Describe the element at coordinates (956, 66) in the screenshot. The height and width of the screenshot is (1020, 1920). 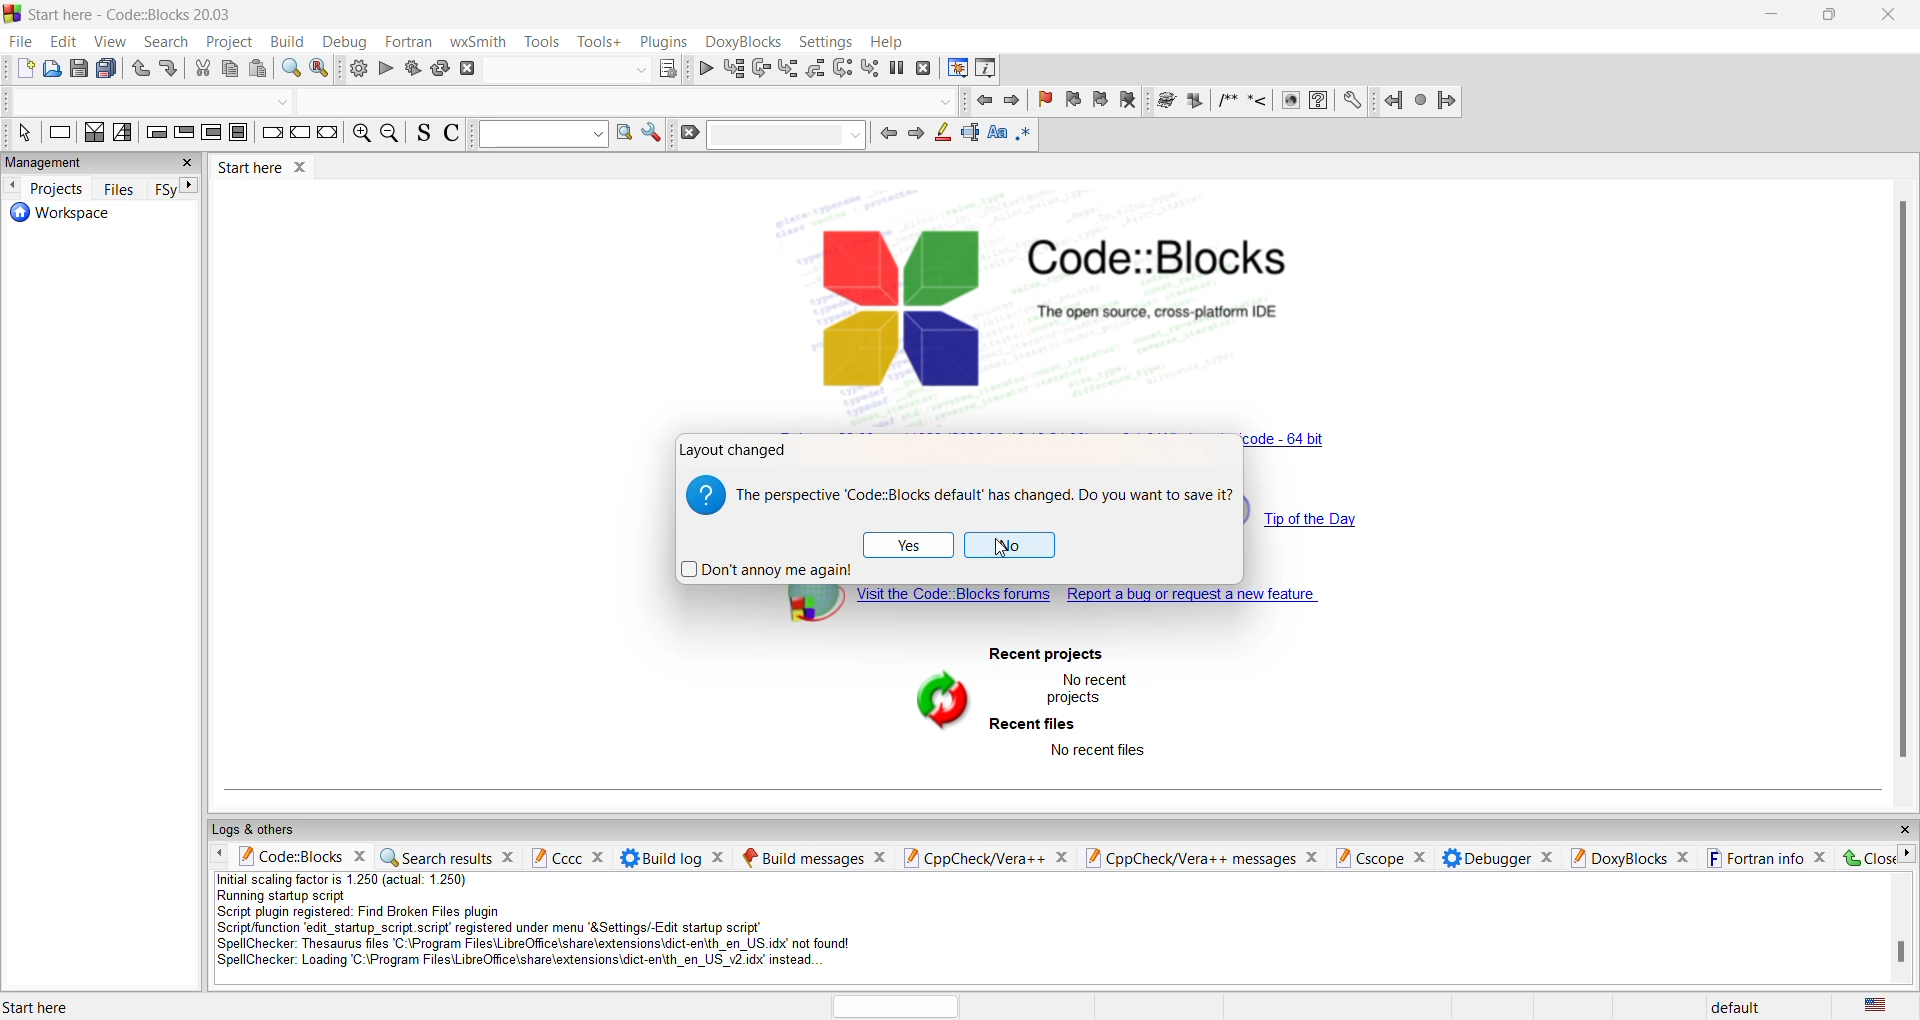
I see `debugging window` at that location.